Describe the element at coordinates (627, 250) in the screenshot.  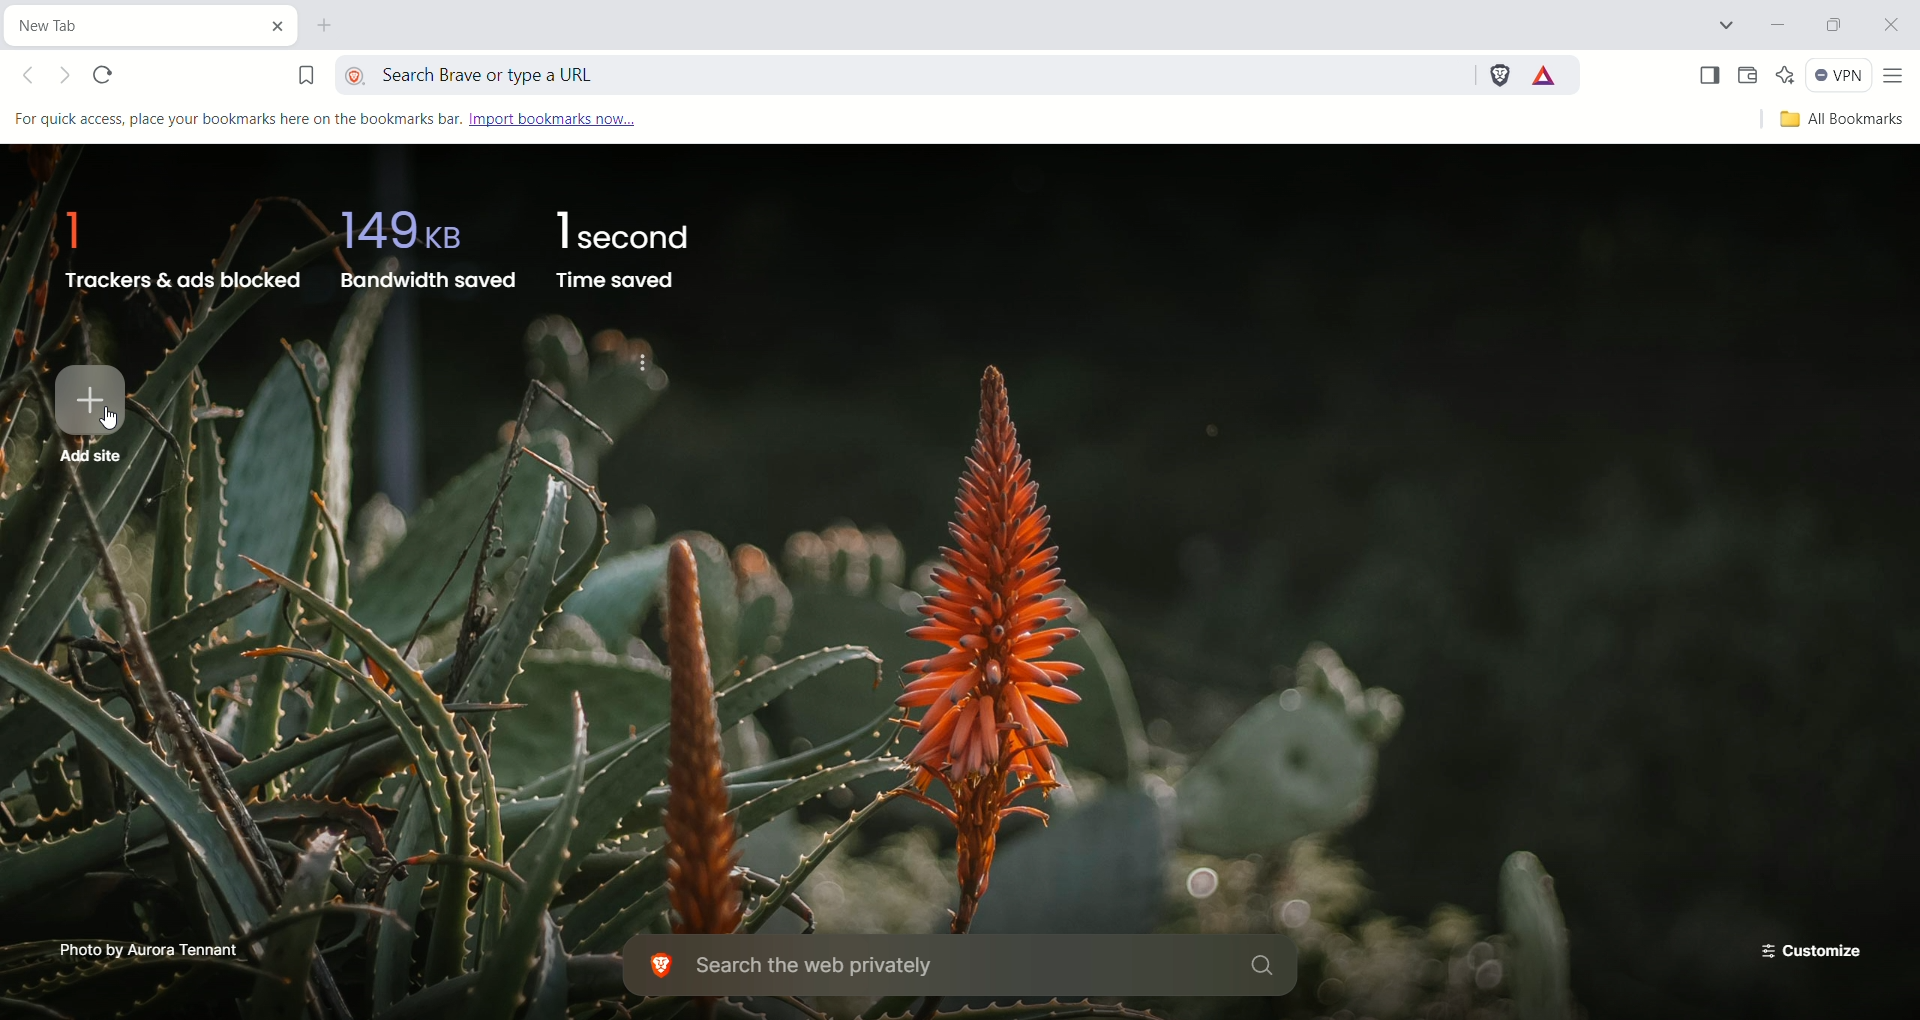
I see `time saved` at that location.